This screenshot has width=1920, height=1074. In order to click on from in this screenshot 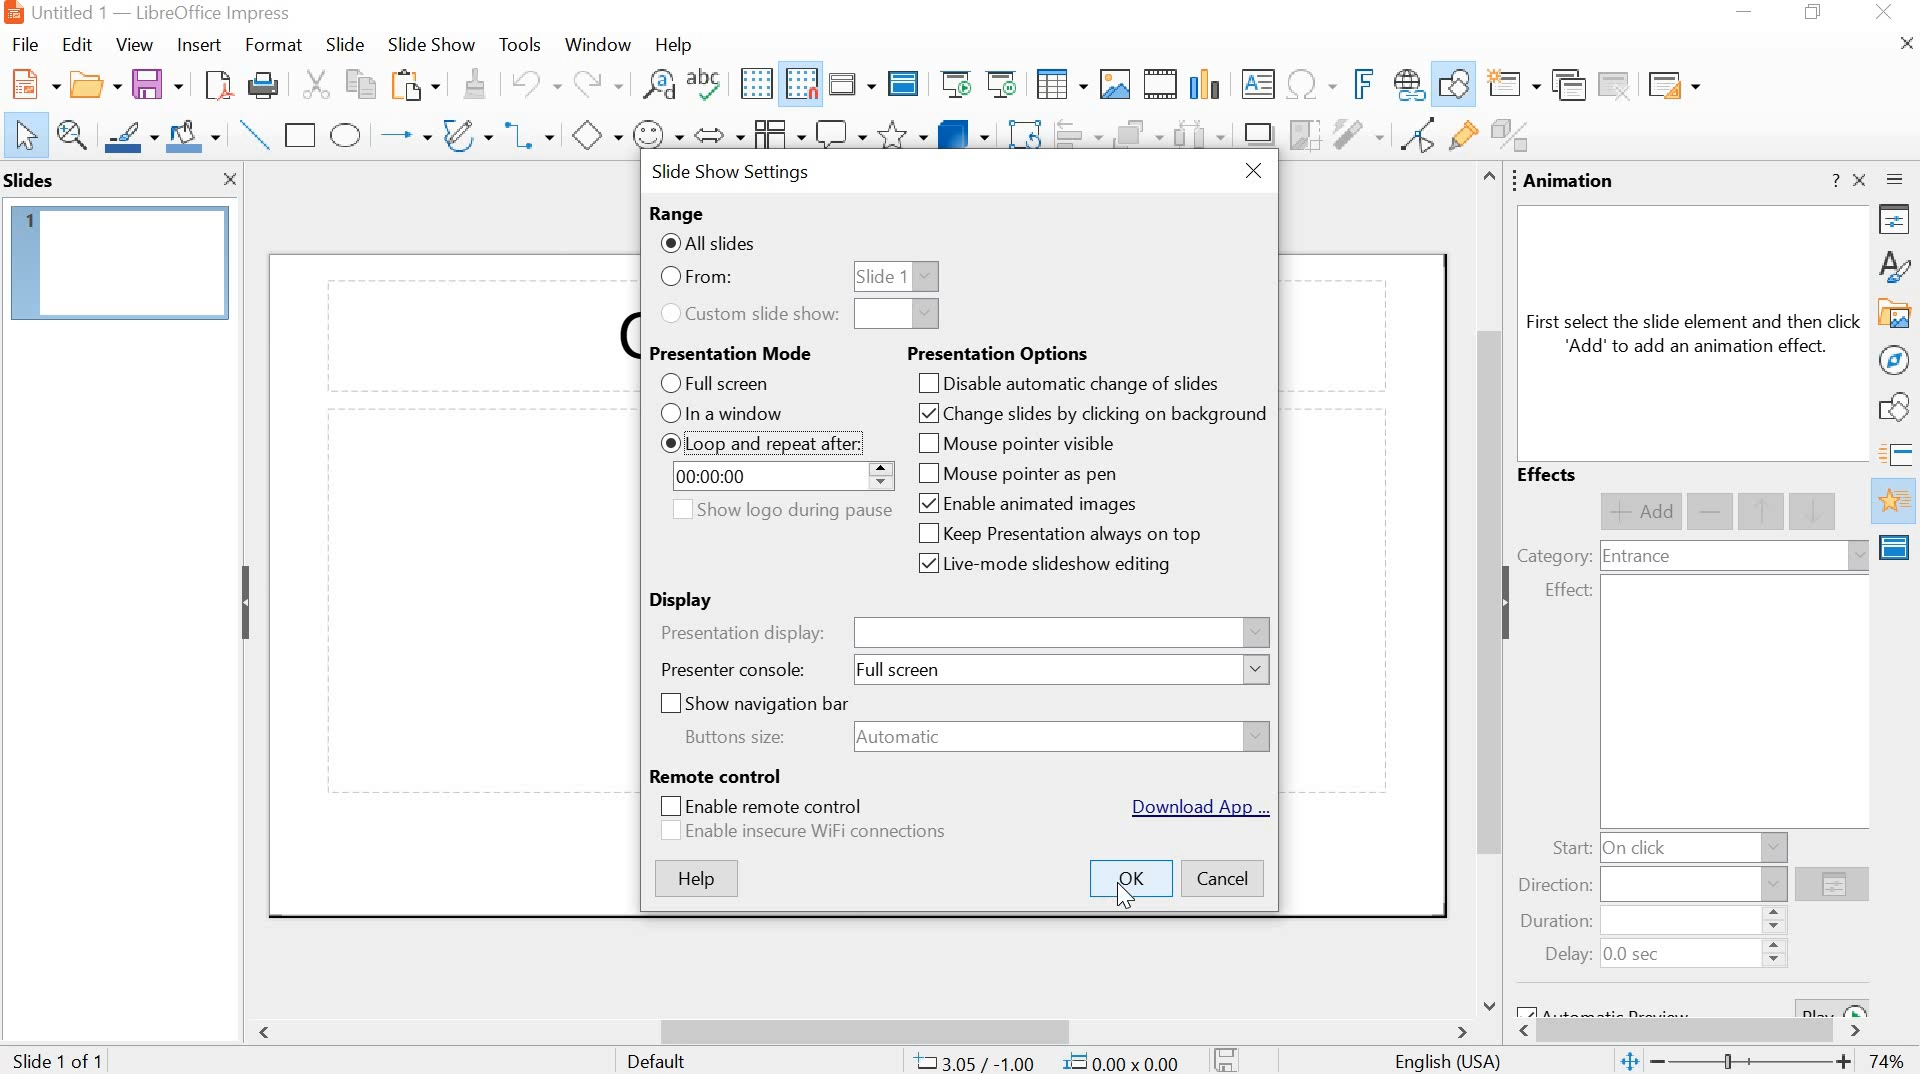, I will do `click(695, 278)`.